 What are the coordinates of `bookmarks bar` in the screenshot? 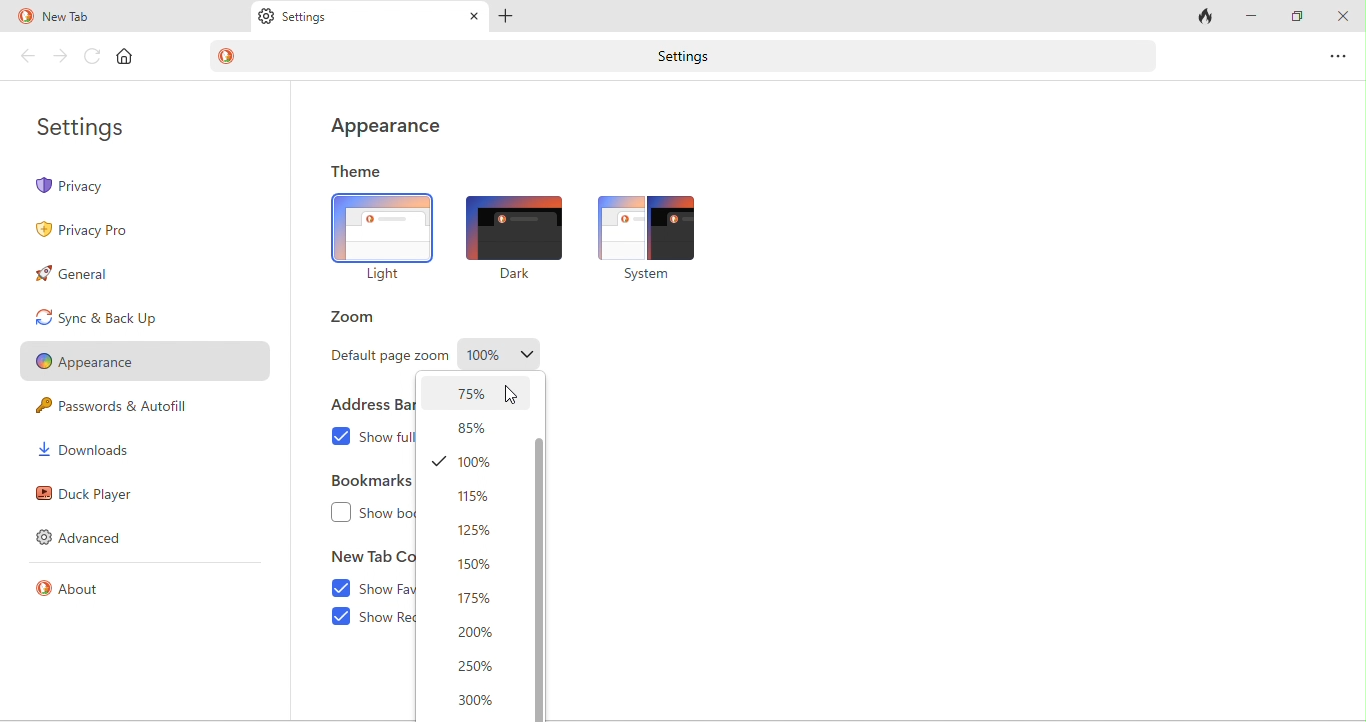 It's located at (368, 479).